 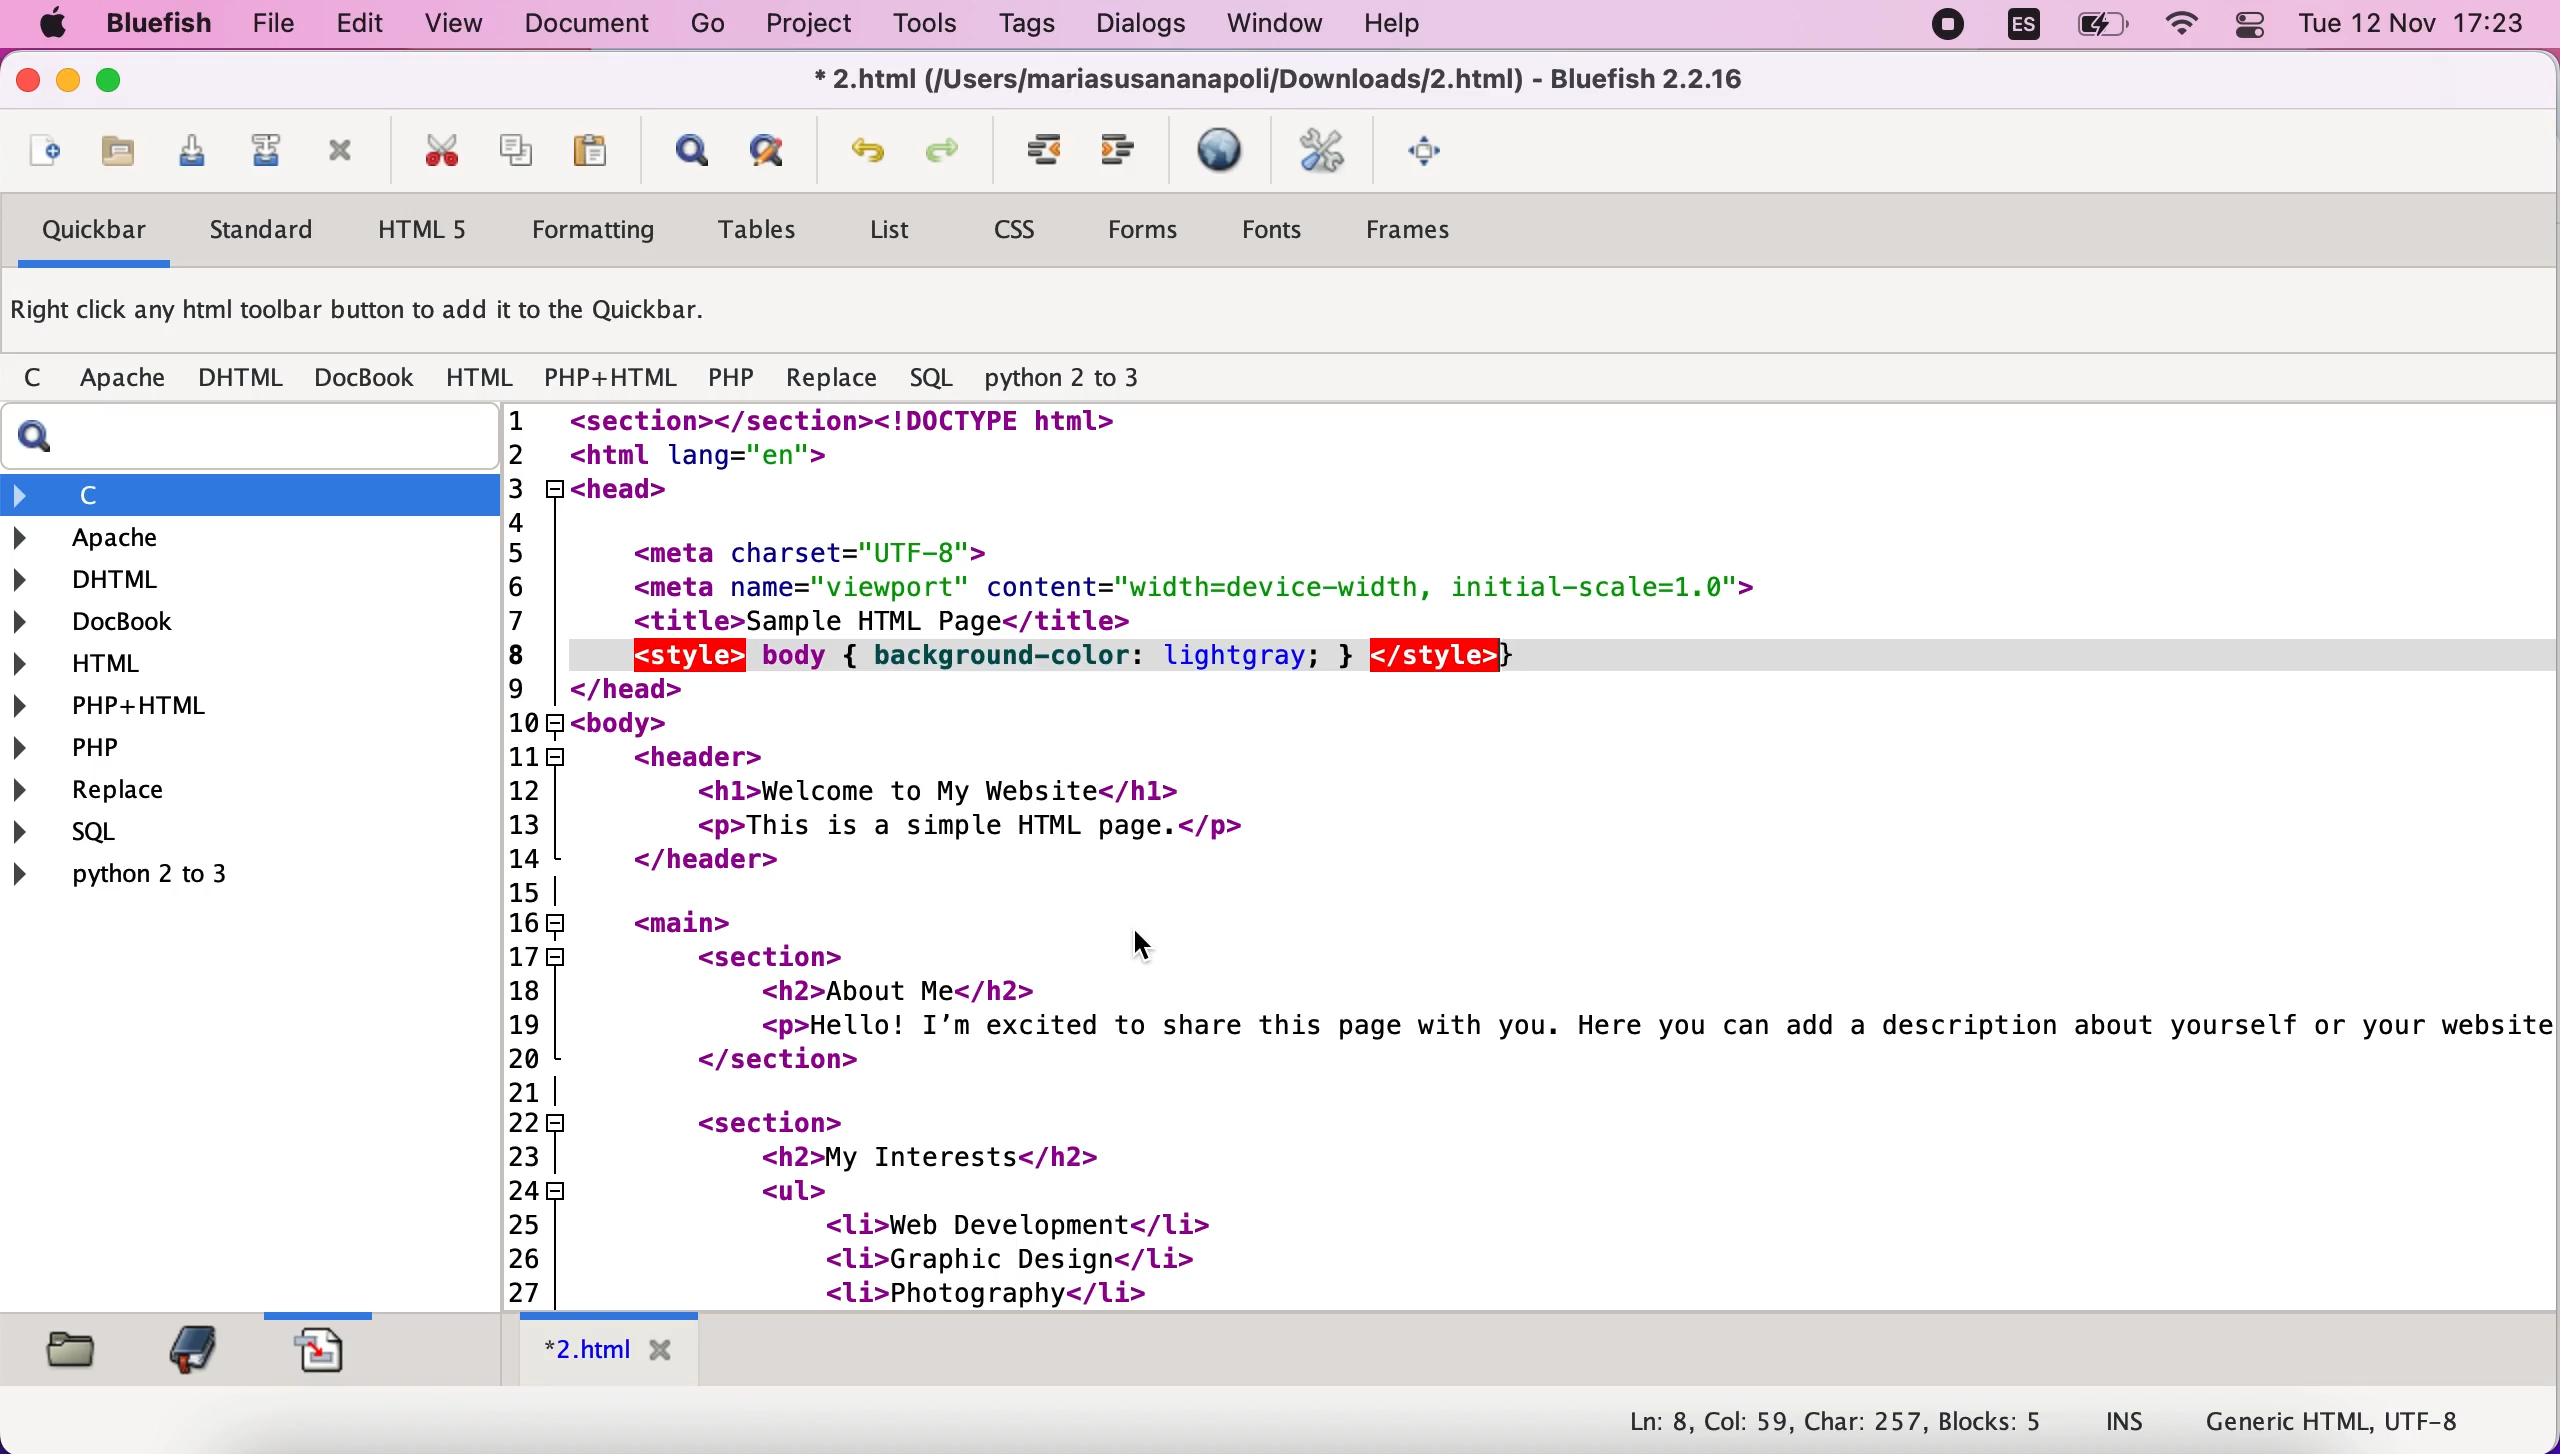 I want to click on php, so click(x=734, y=377).